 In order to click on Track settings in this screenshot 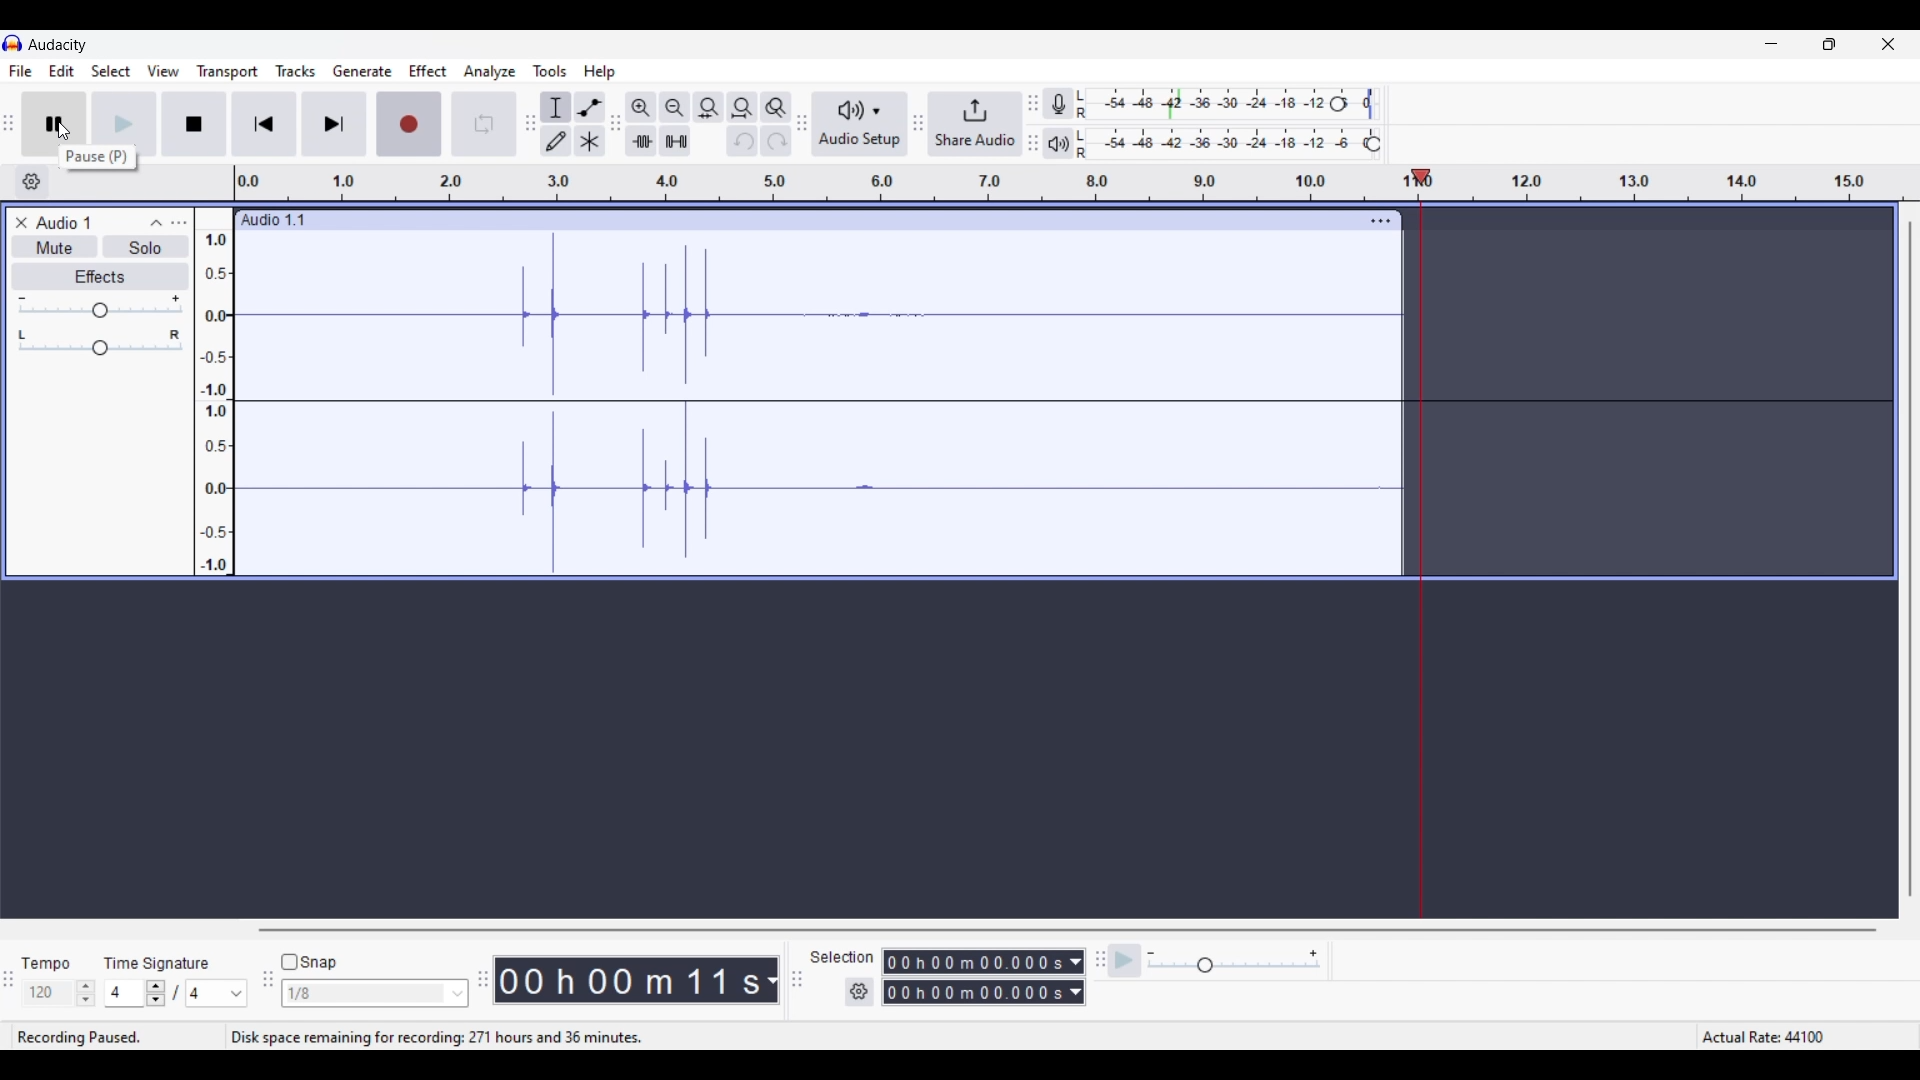, I will do `click(1316, 221)`.